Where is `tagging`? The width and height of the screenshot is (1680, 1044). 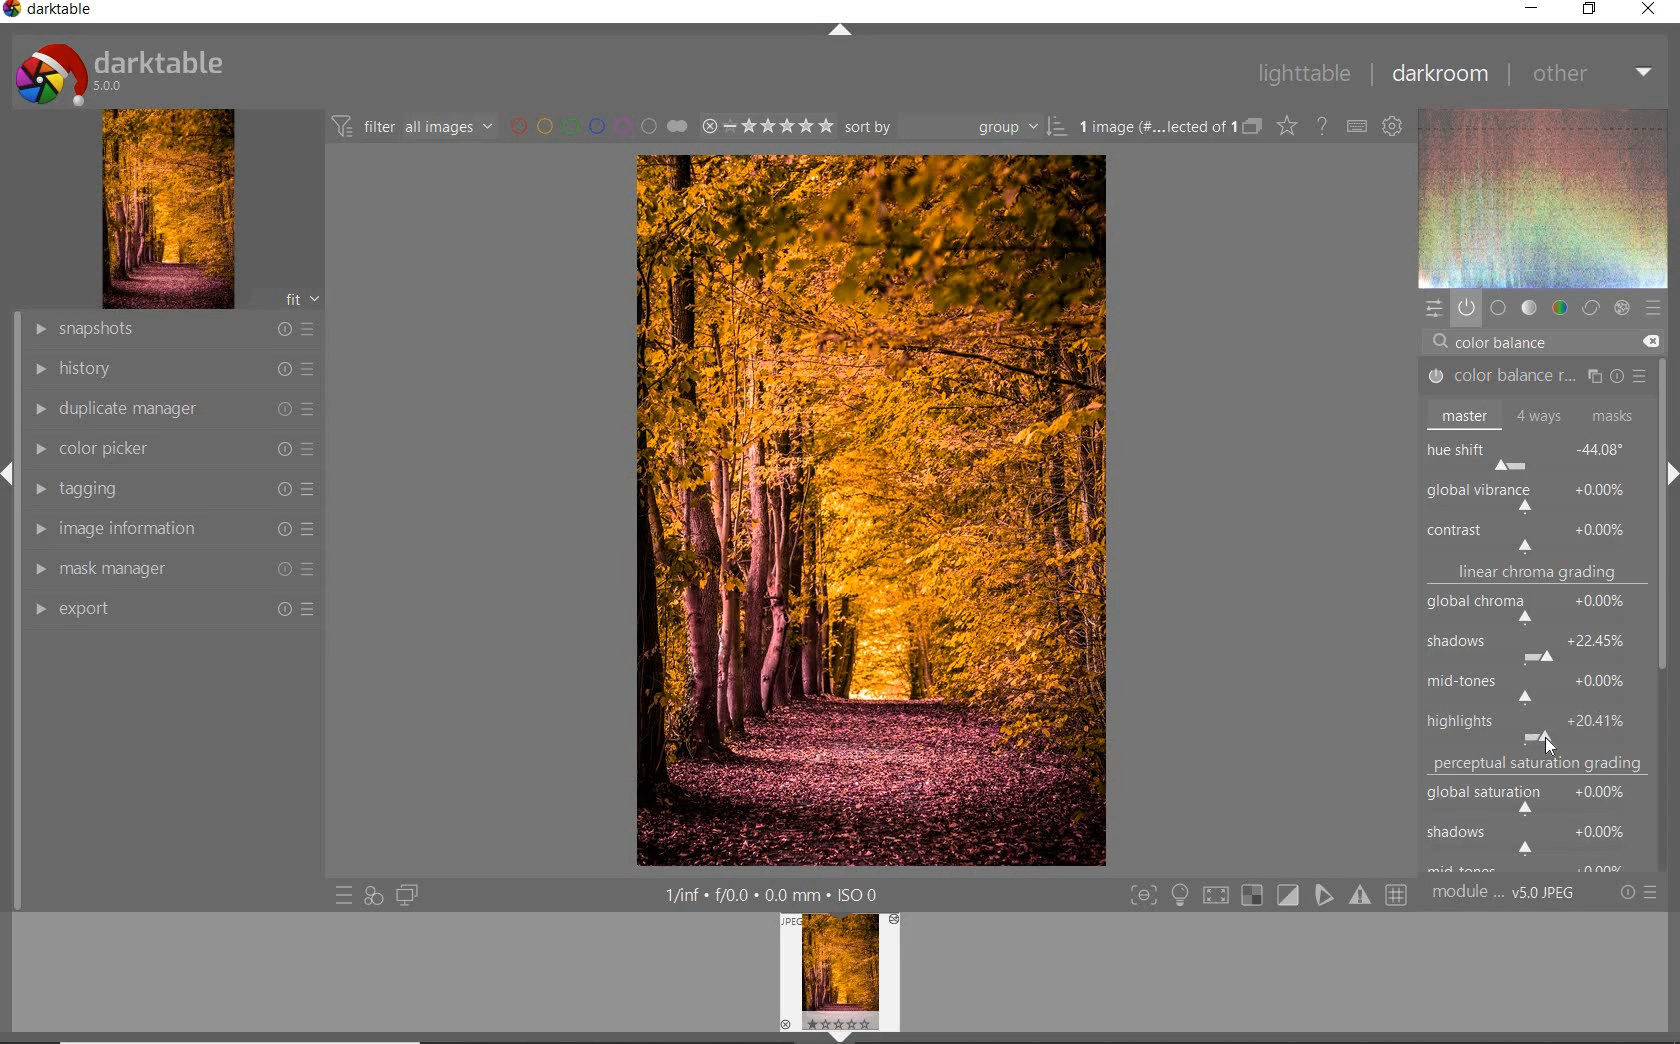 tagging is located at coordinates (172, 491).